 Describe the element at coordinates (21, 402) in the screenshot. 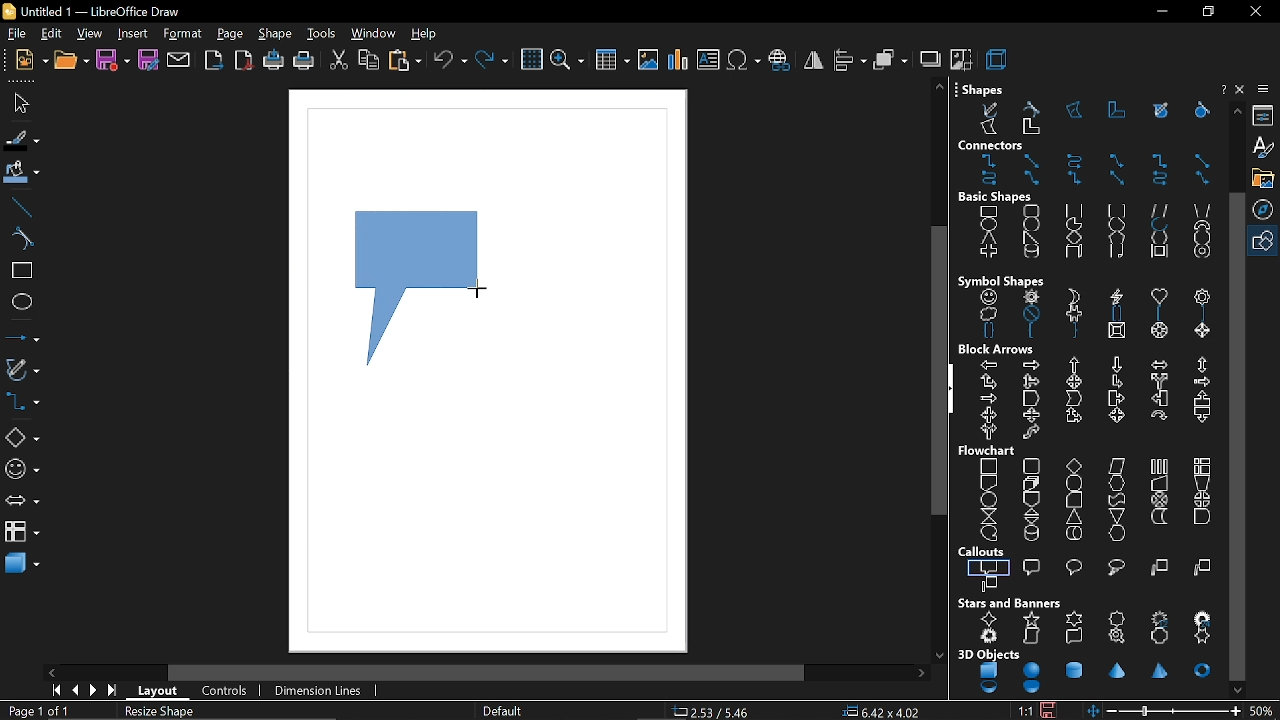

I see `connectors` at that location.